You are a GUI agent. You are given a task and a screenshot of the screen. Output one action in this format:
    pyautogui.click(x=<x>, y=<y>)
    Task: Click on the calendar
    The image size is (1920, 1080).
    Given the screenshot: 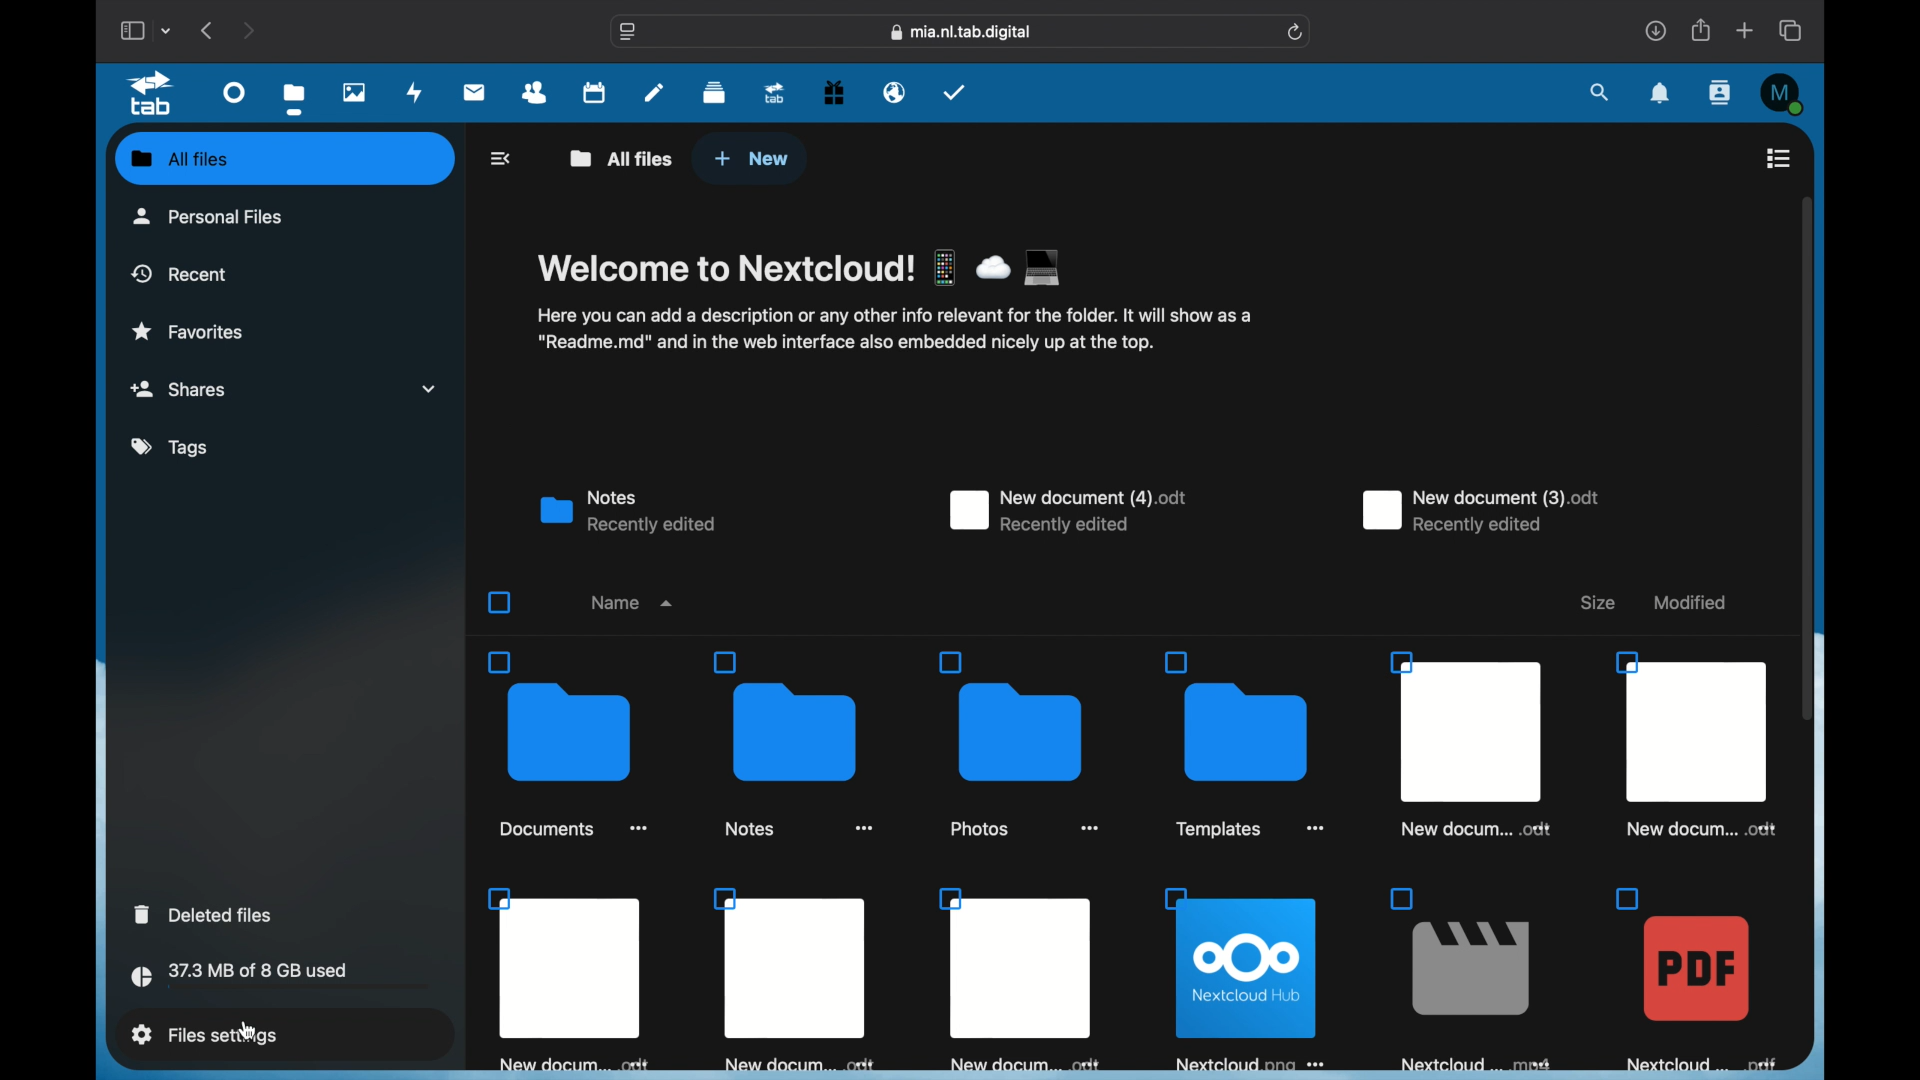 What is the action you would take?
    pyautogui.click(x=595, y=92)
    